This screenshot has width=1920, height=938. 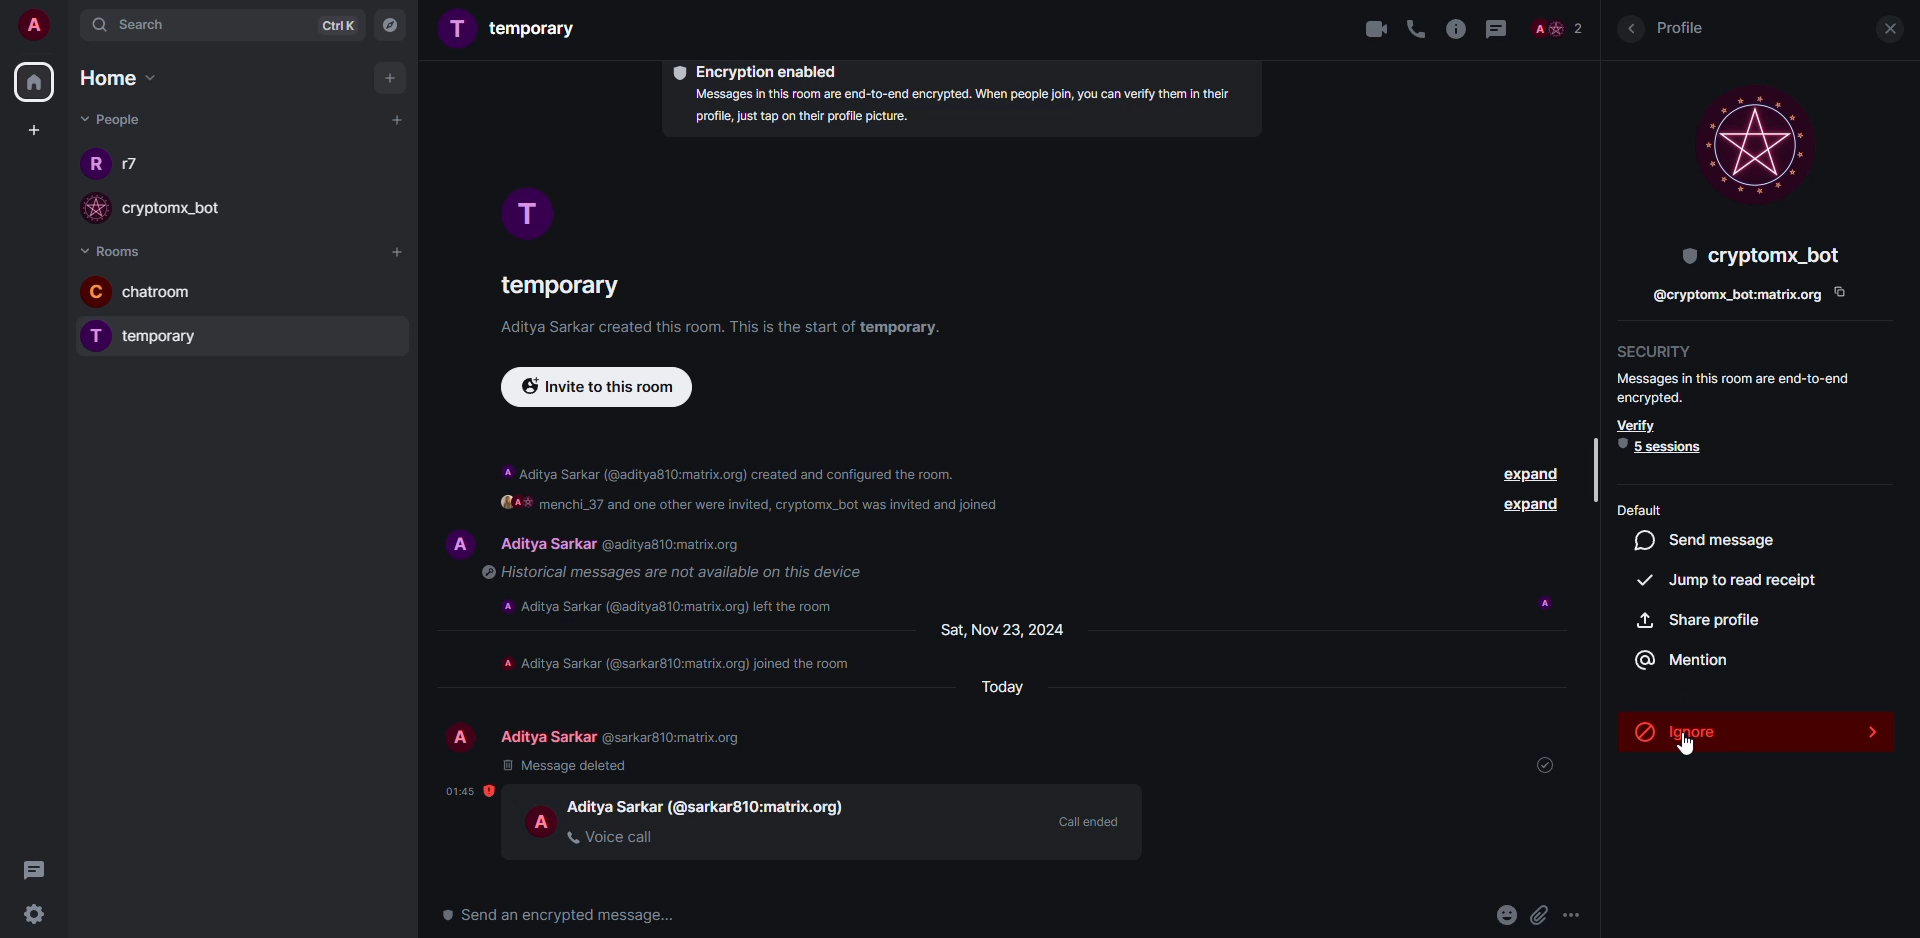 What do you see at coordinates (1456, 30) in the screenshot?
I see `info` at bounding box center [1456, 30].